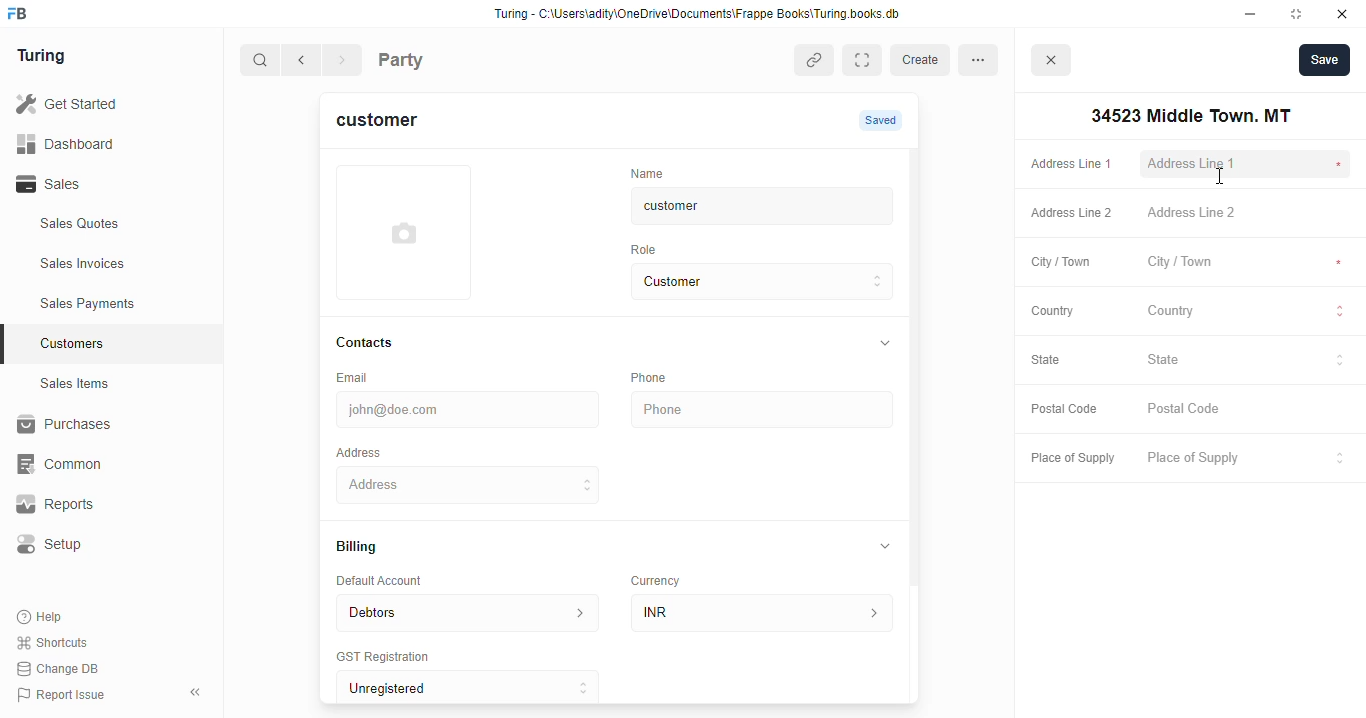 The width and height of the screenshot is (1366, 718). I want to click on Billing, so click(366, 548).